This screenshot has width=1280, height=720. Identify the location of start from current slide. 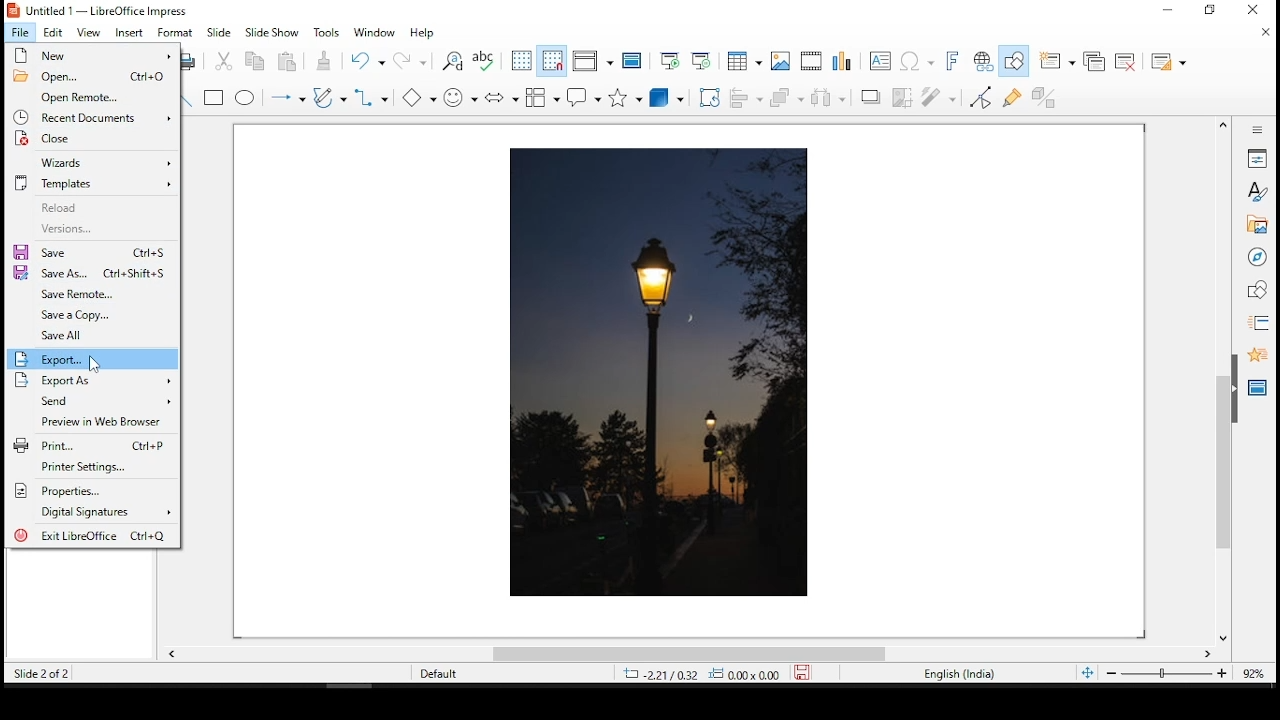
(703, 59).